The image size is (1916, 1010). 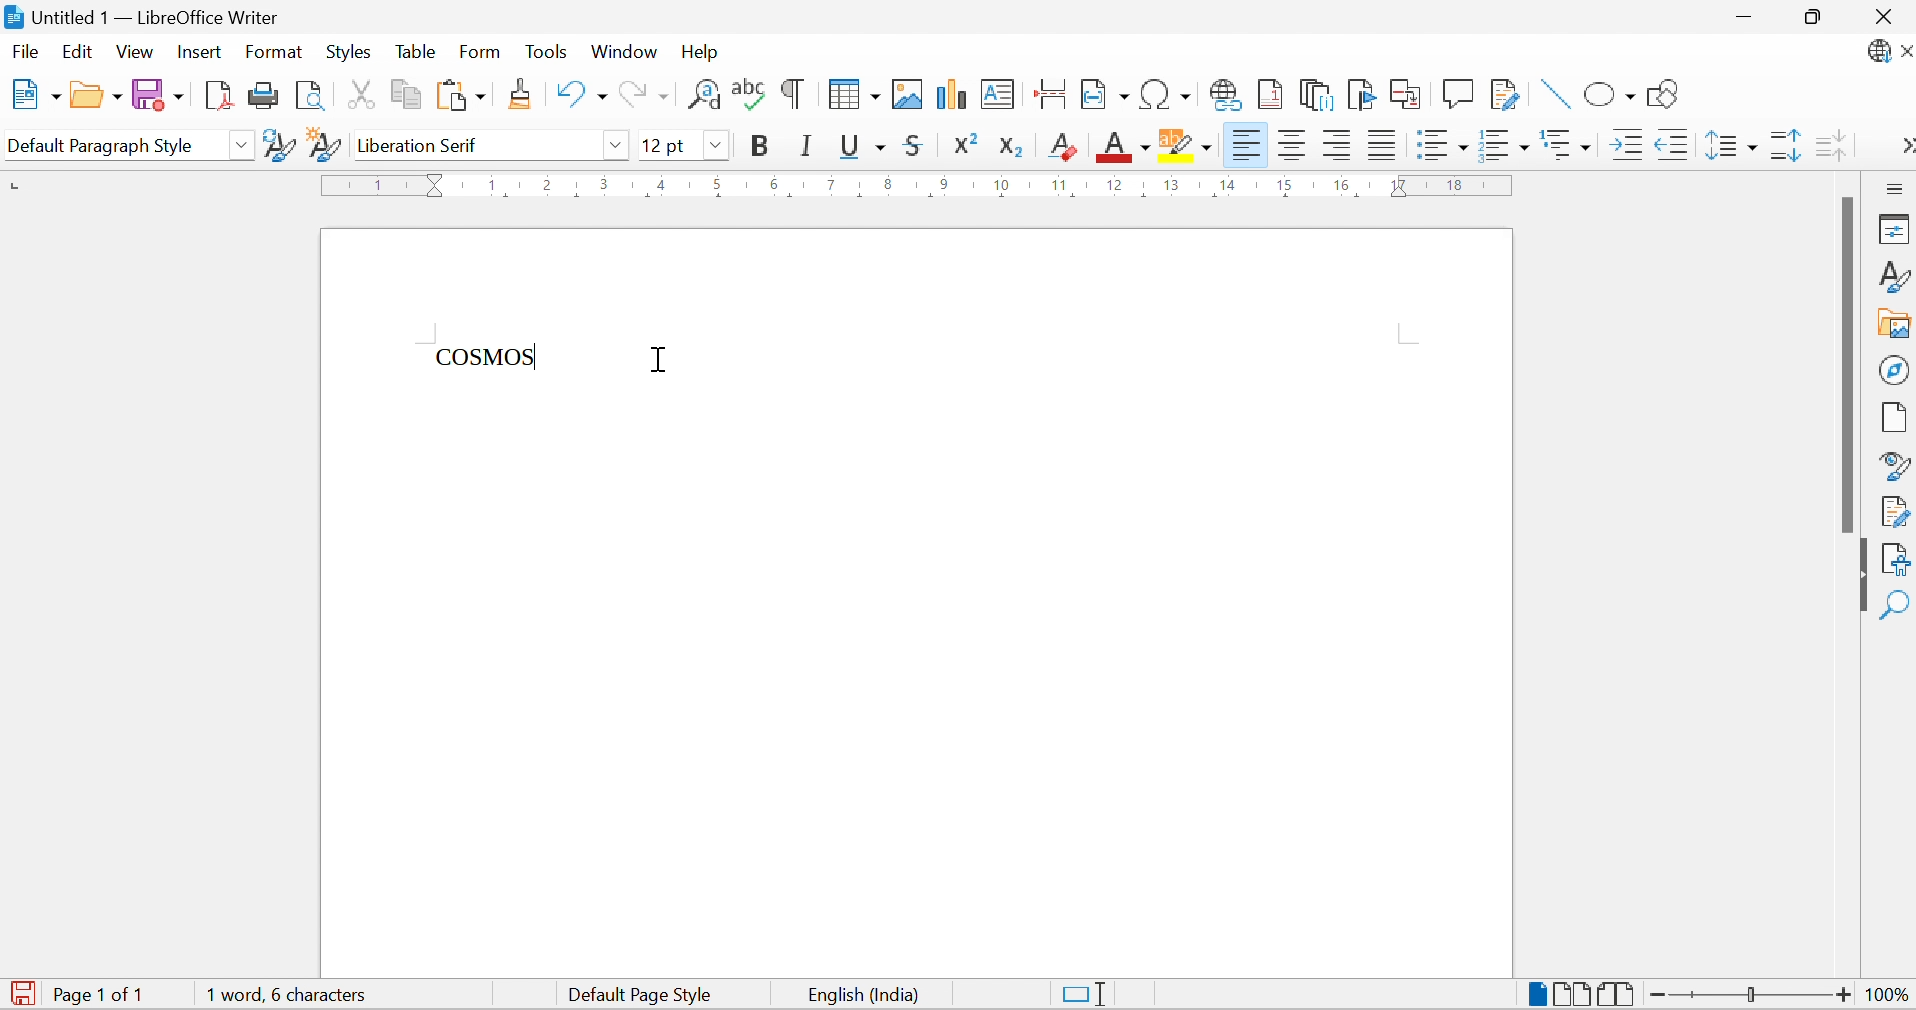 What do you see at coordinates (544, 50) in the screenshot?
I see `Tools` at bounding box center [544, 50].